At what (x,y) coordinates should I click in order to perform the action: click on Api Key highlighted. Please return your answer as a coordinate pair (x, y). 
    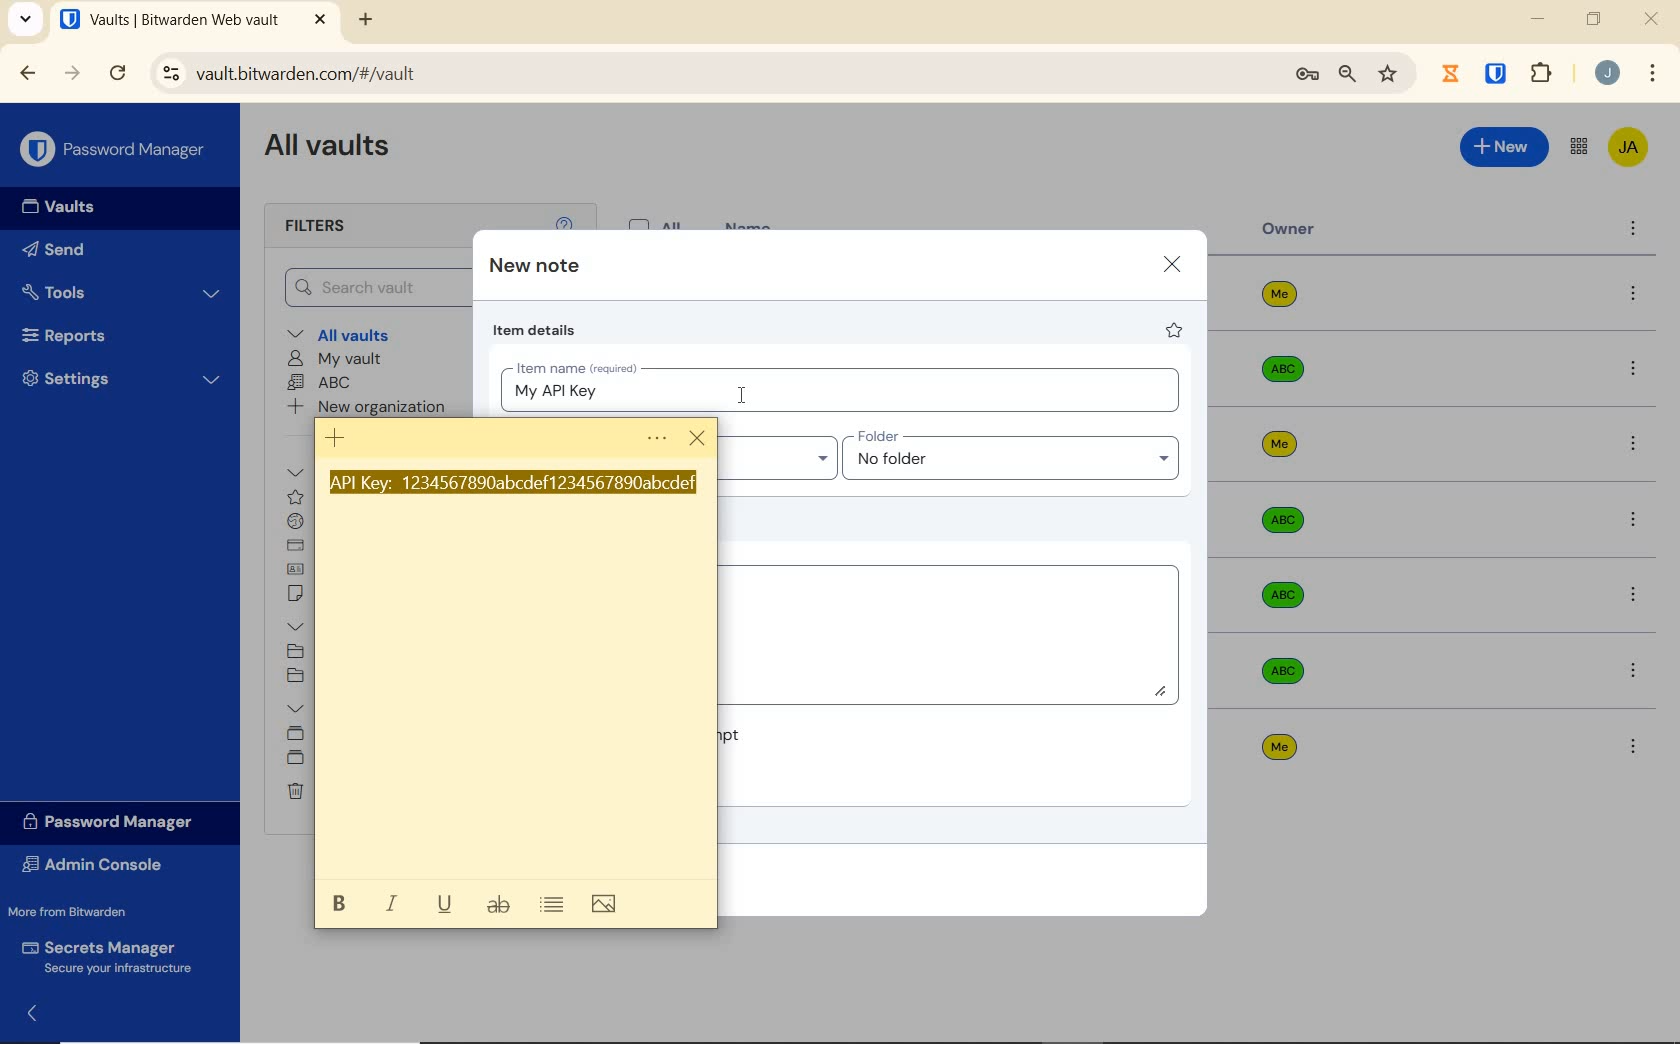
    Looking at the image, I should click on (515, 482).